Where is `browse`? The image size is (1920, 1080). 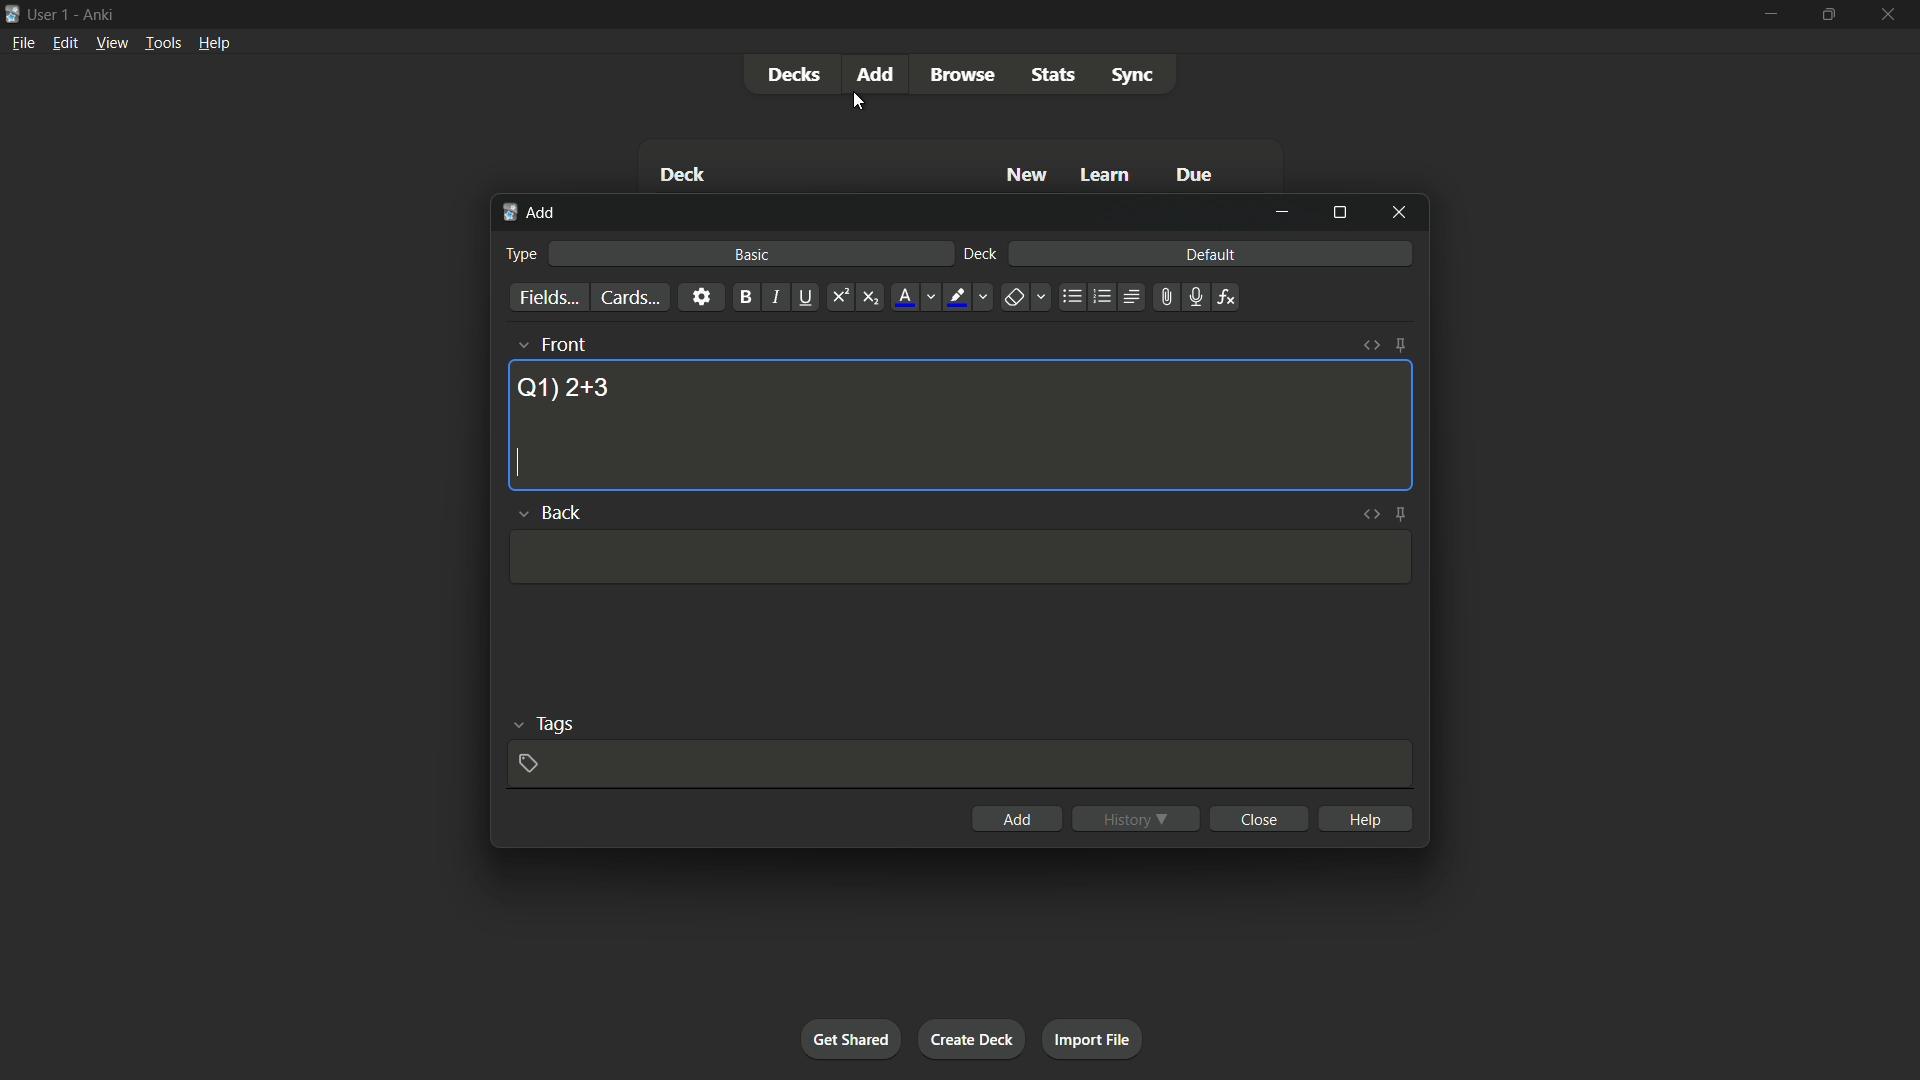 browse is located at coordinates (962, 75).